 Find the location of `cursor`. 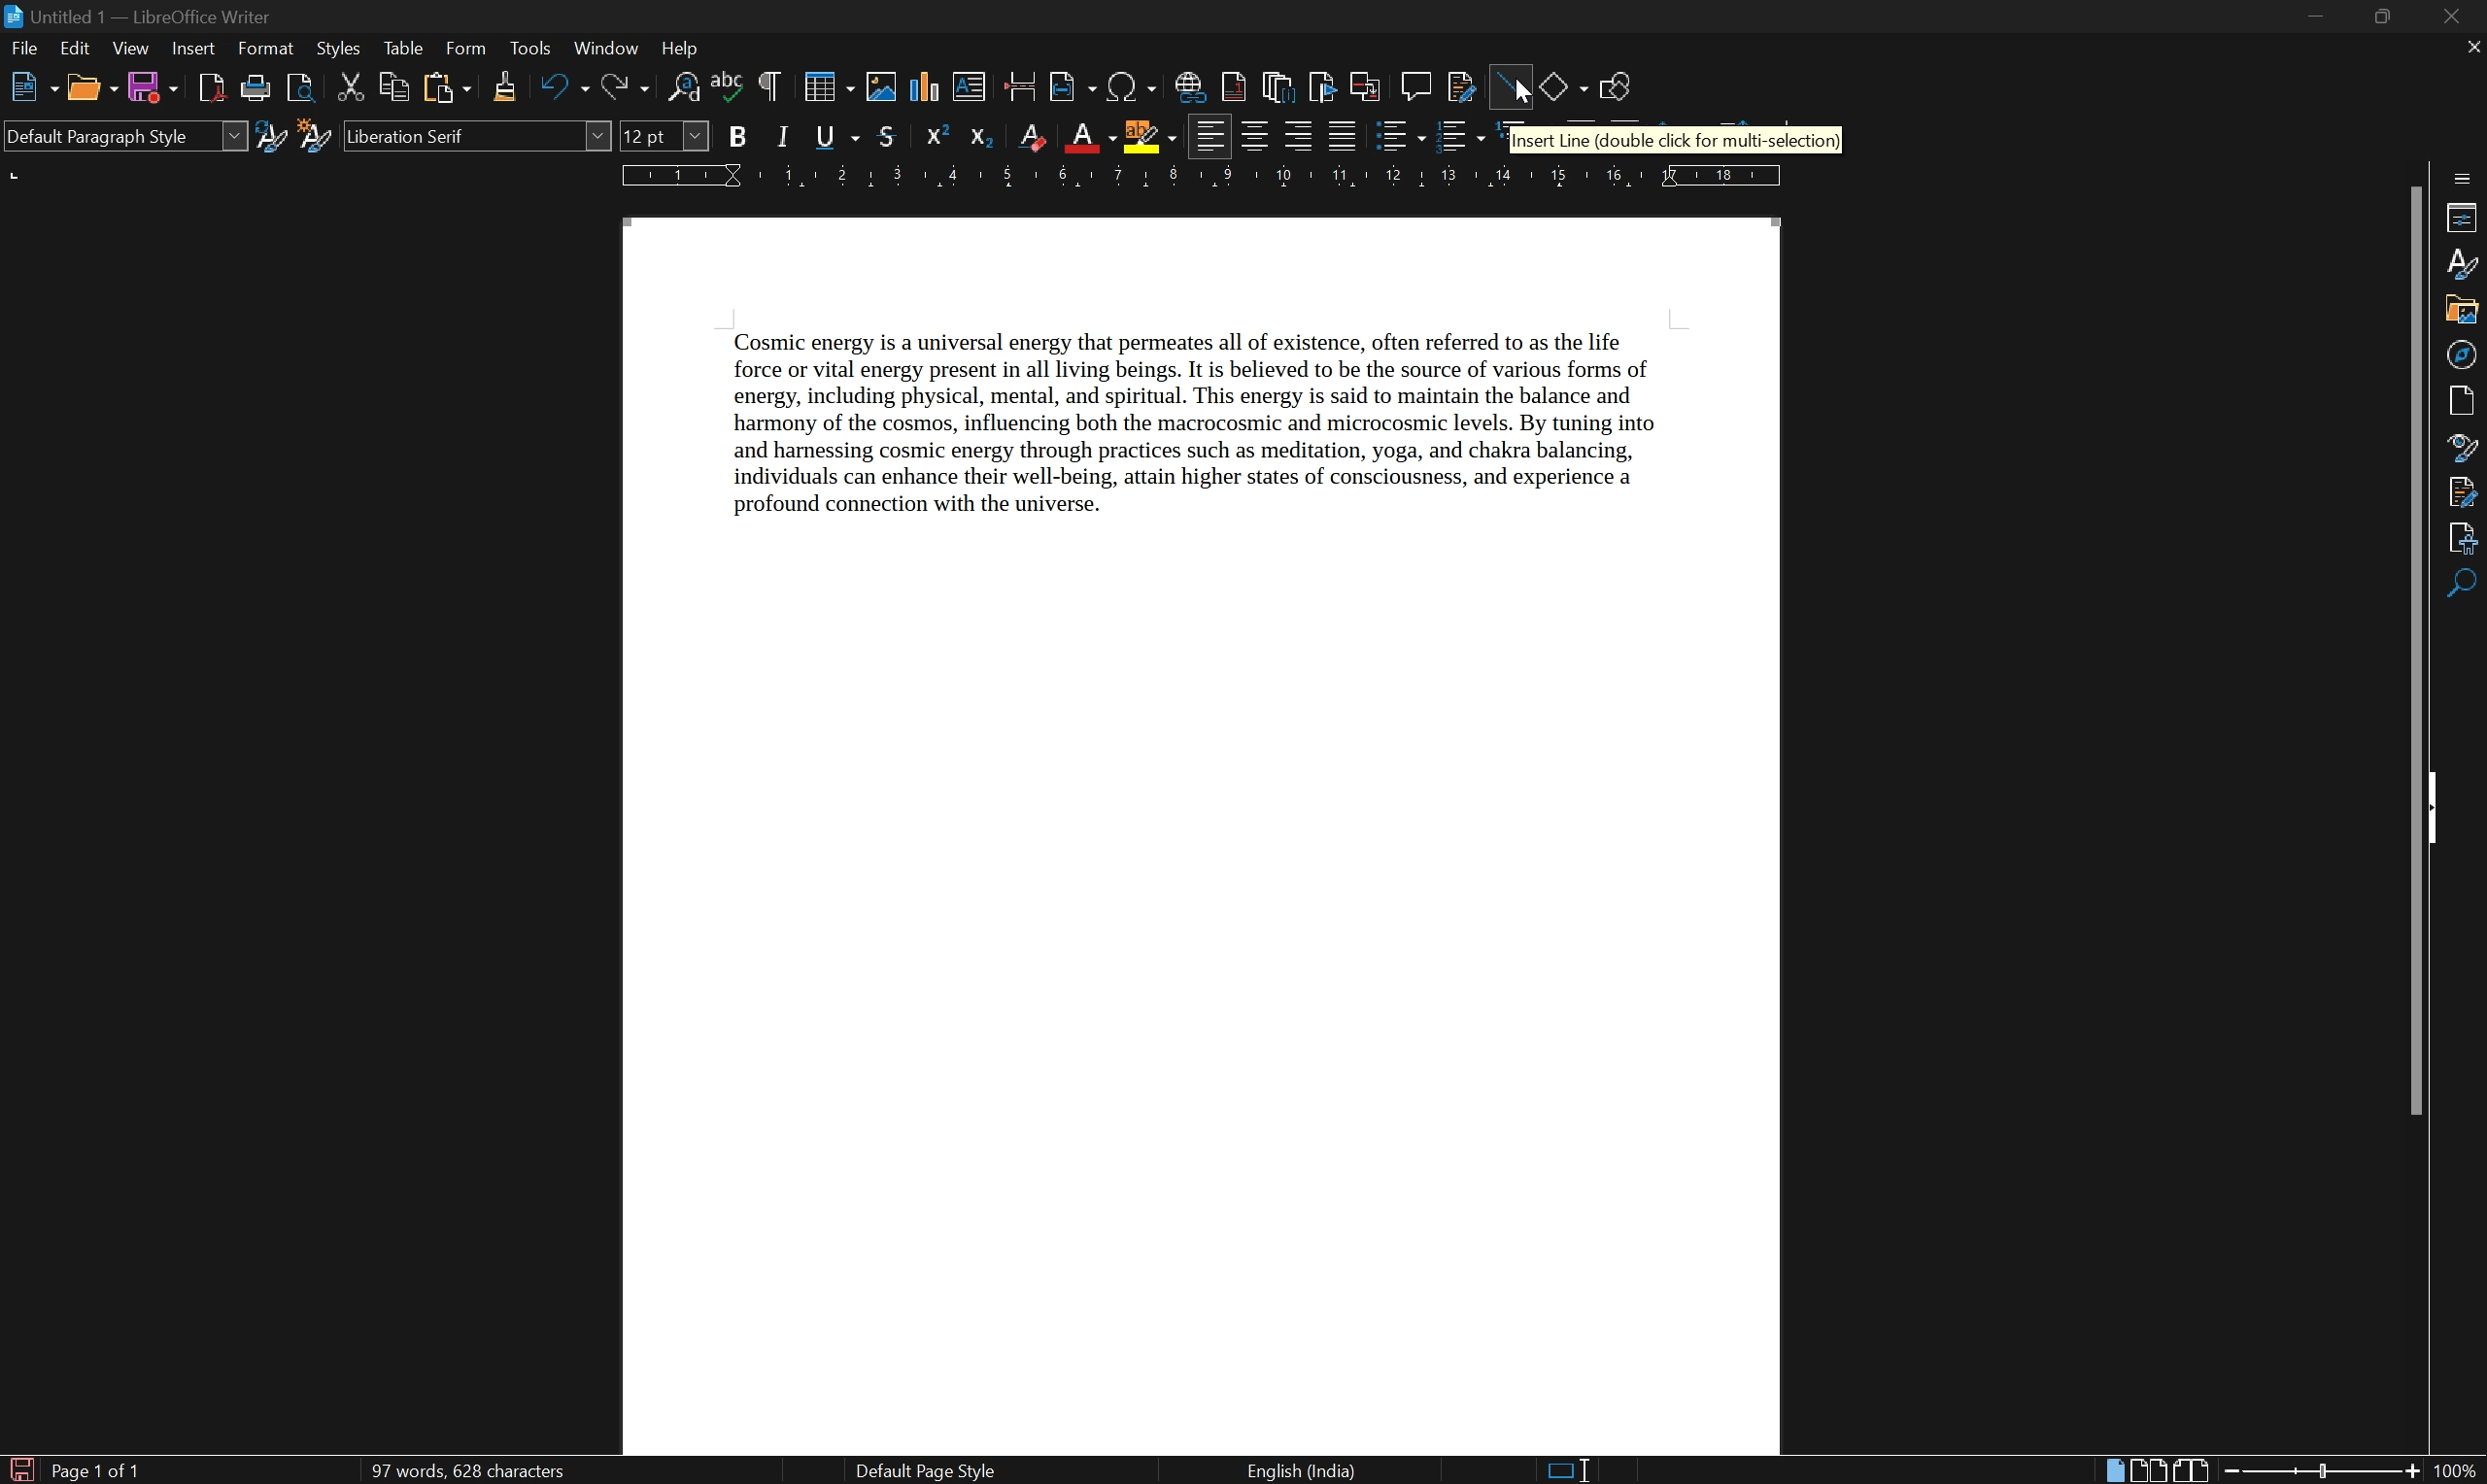

cursor is located at coordinates (1527, 100).